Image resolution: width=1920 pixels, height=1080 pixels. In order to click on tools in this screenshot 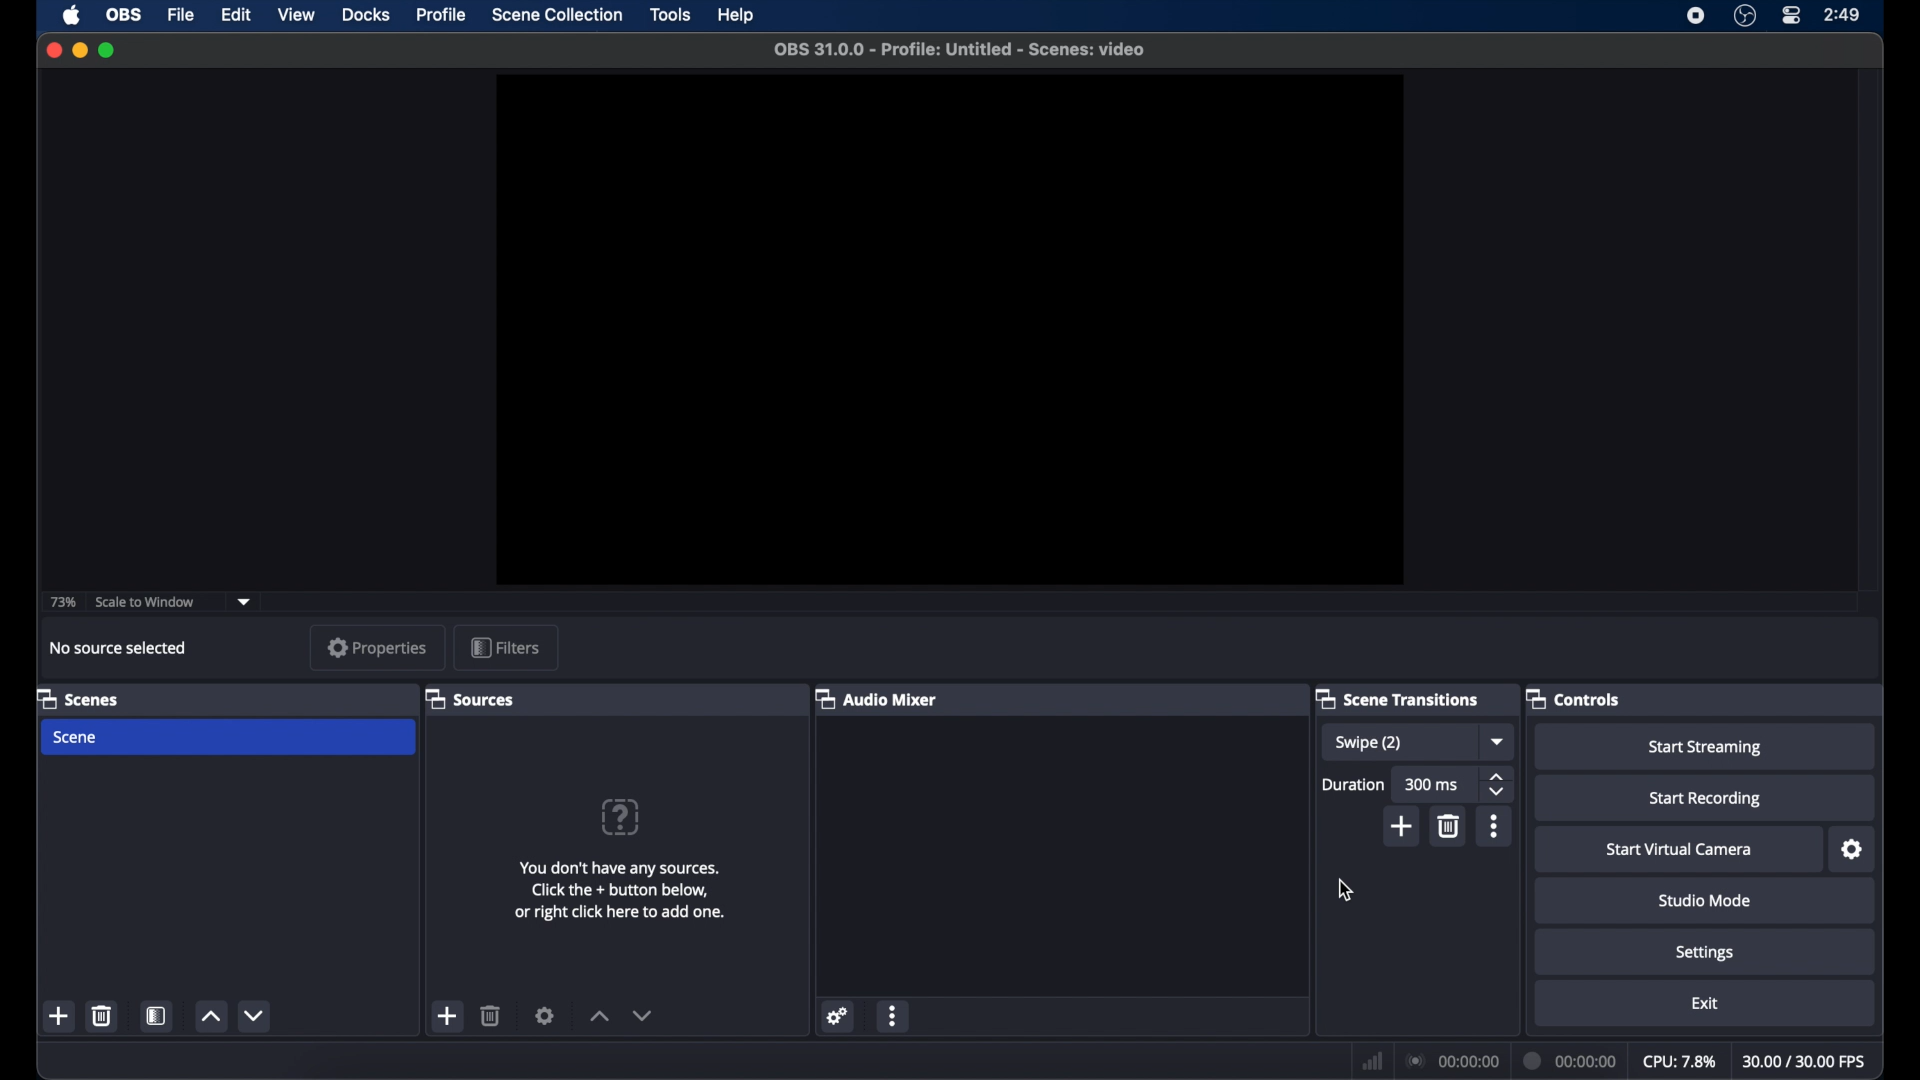, I will do `click(671, 14)`.